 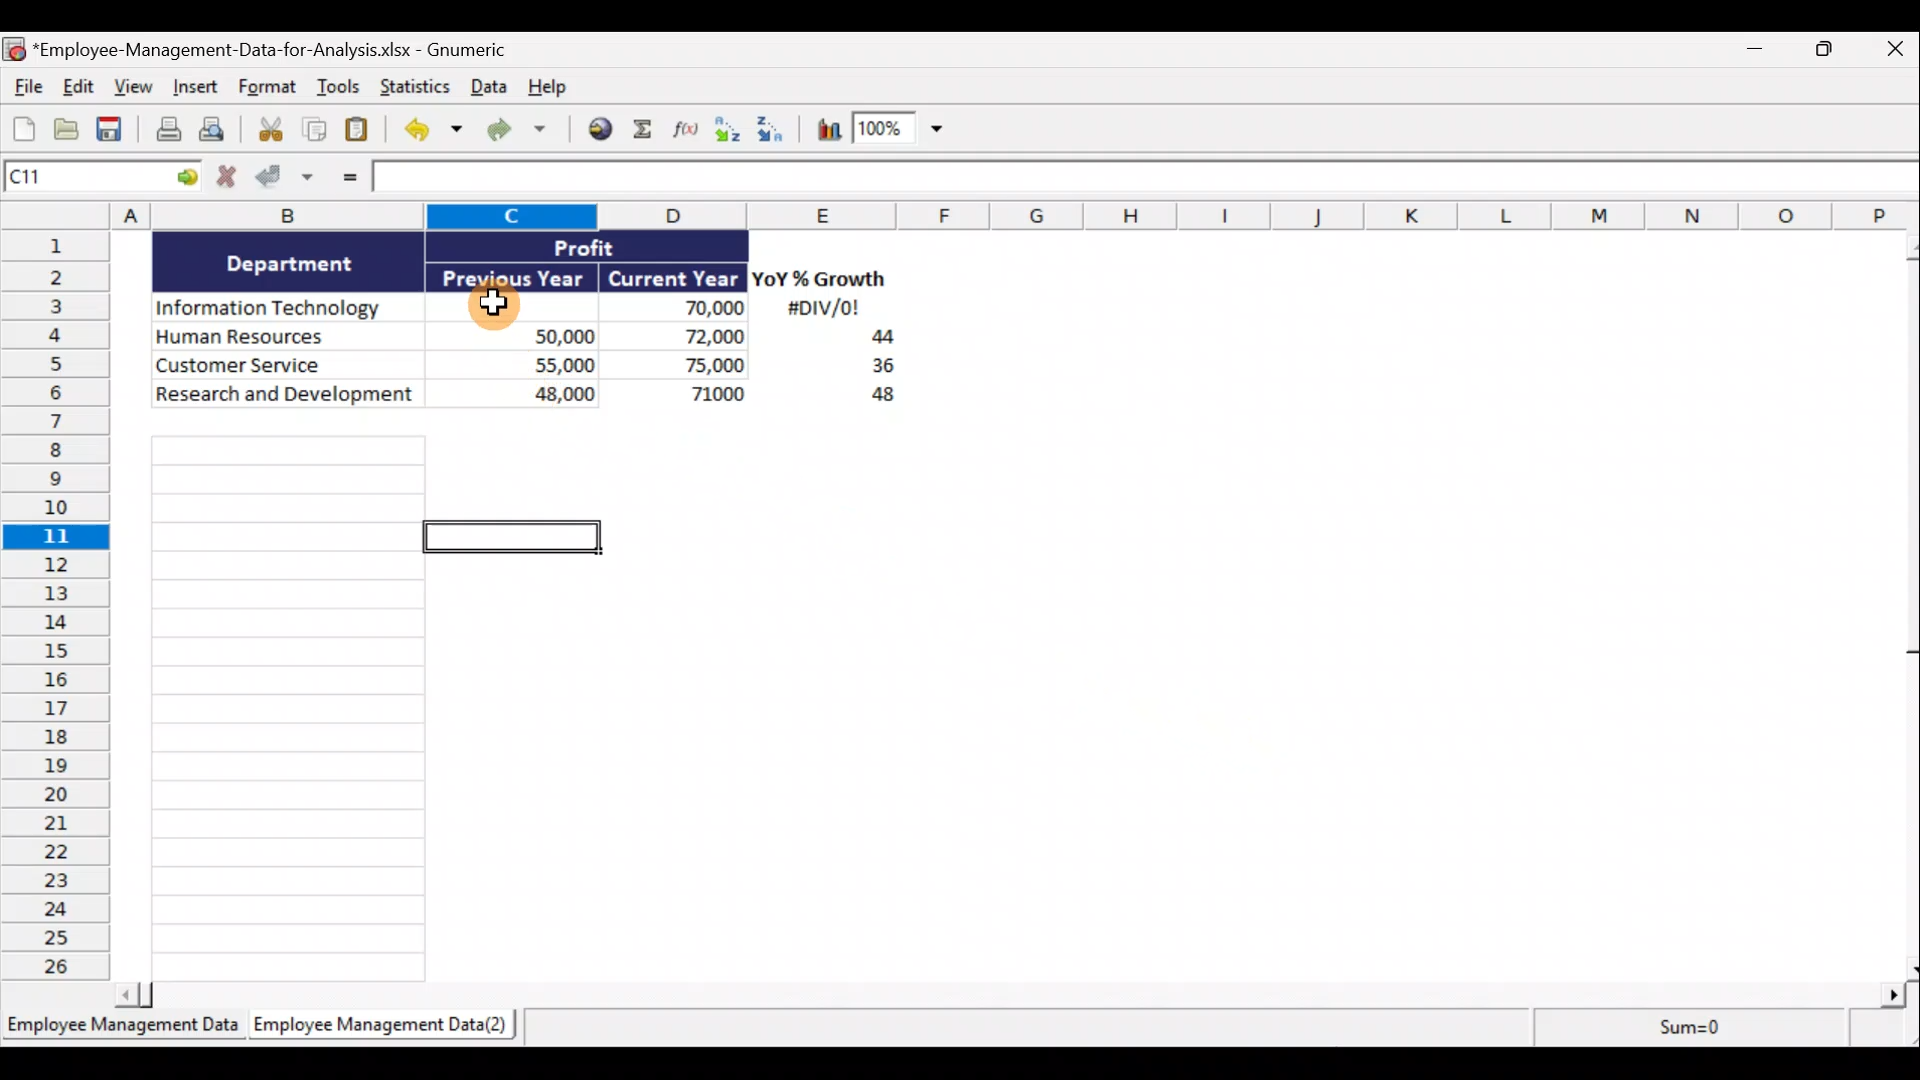 I want to click on Edit a function in the current cell, so click(x=687, y=128).